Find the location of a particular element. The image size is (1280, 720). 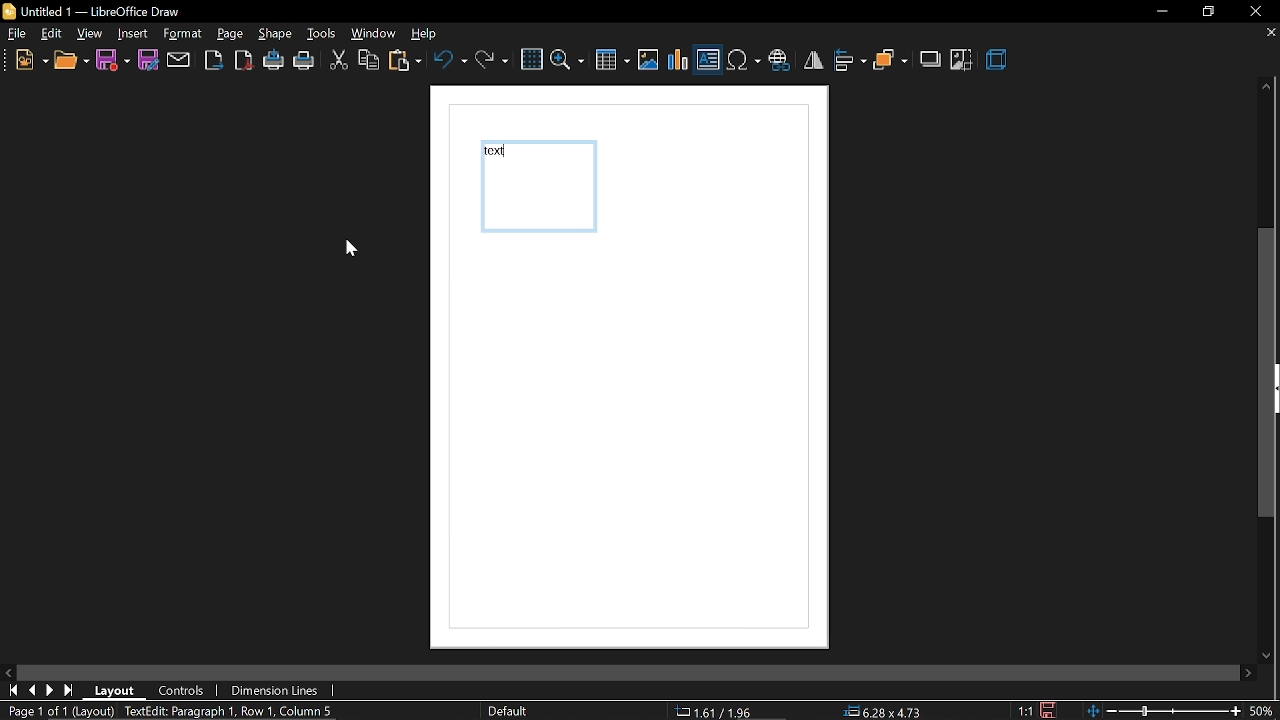

grid is located at coordinates (531, 60).